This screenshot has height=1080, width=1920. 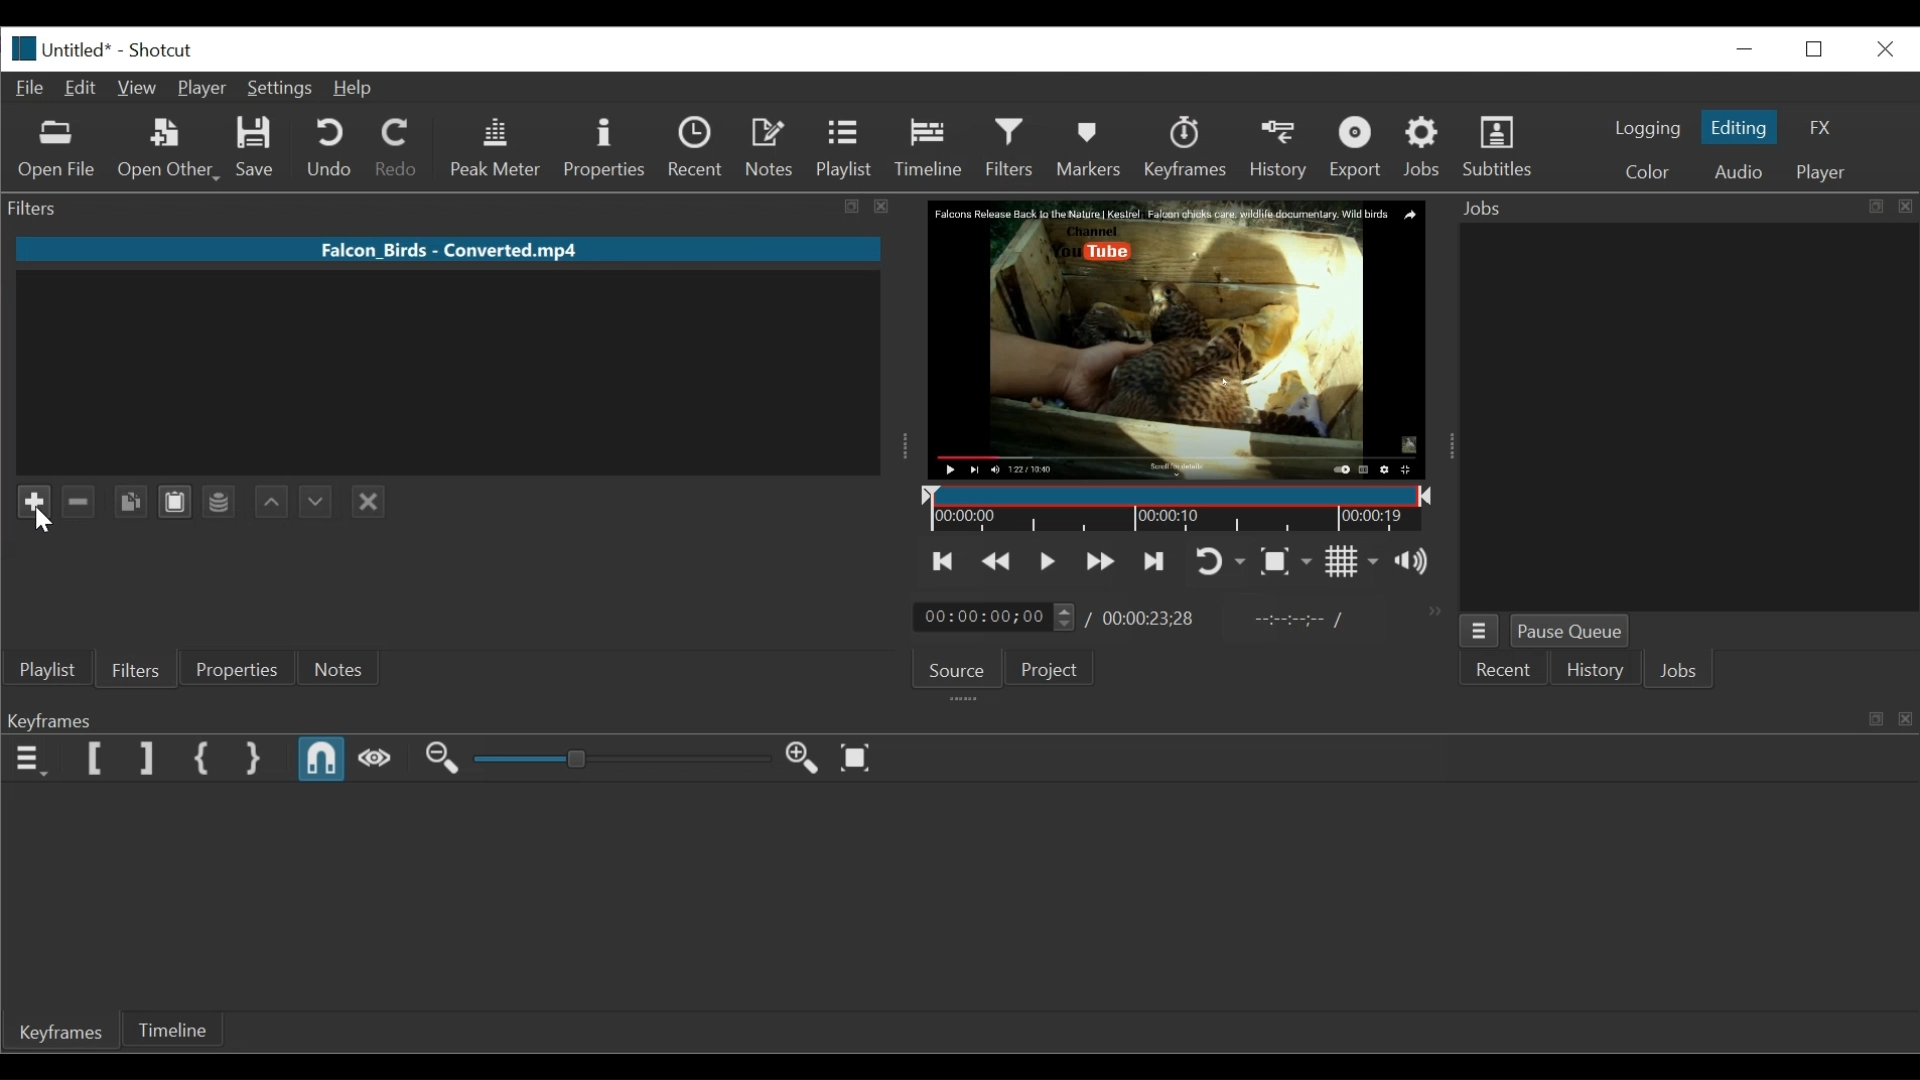 I want to click on Pause Queue, so click(x=1569, y=632).